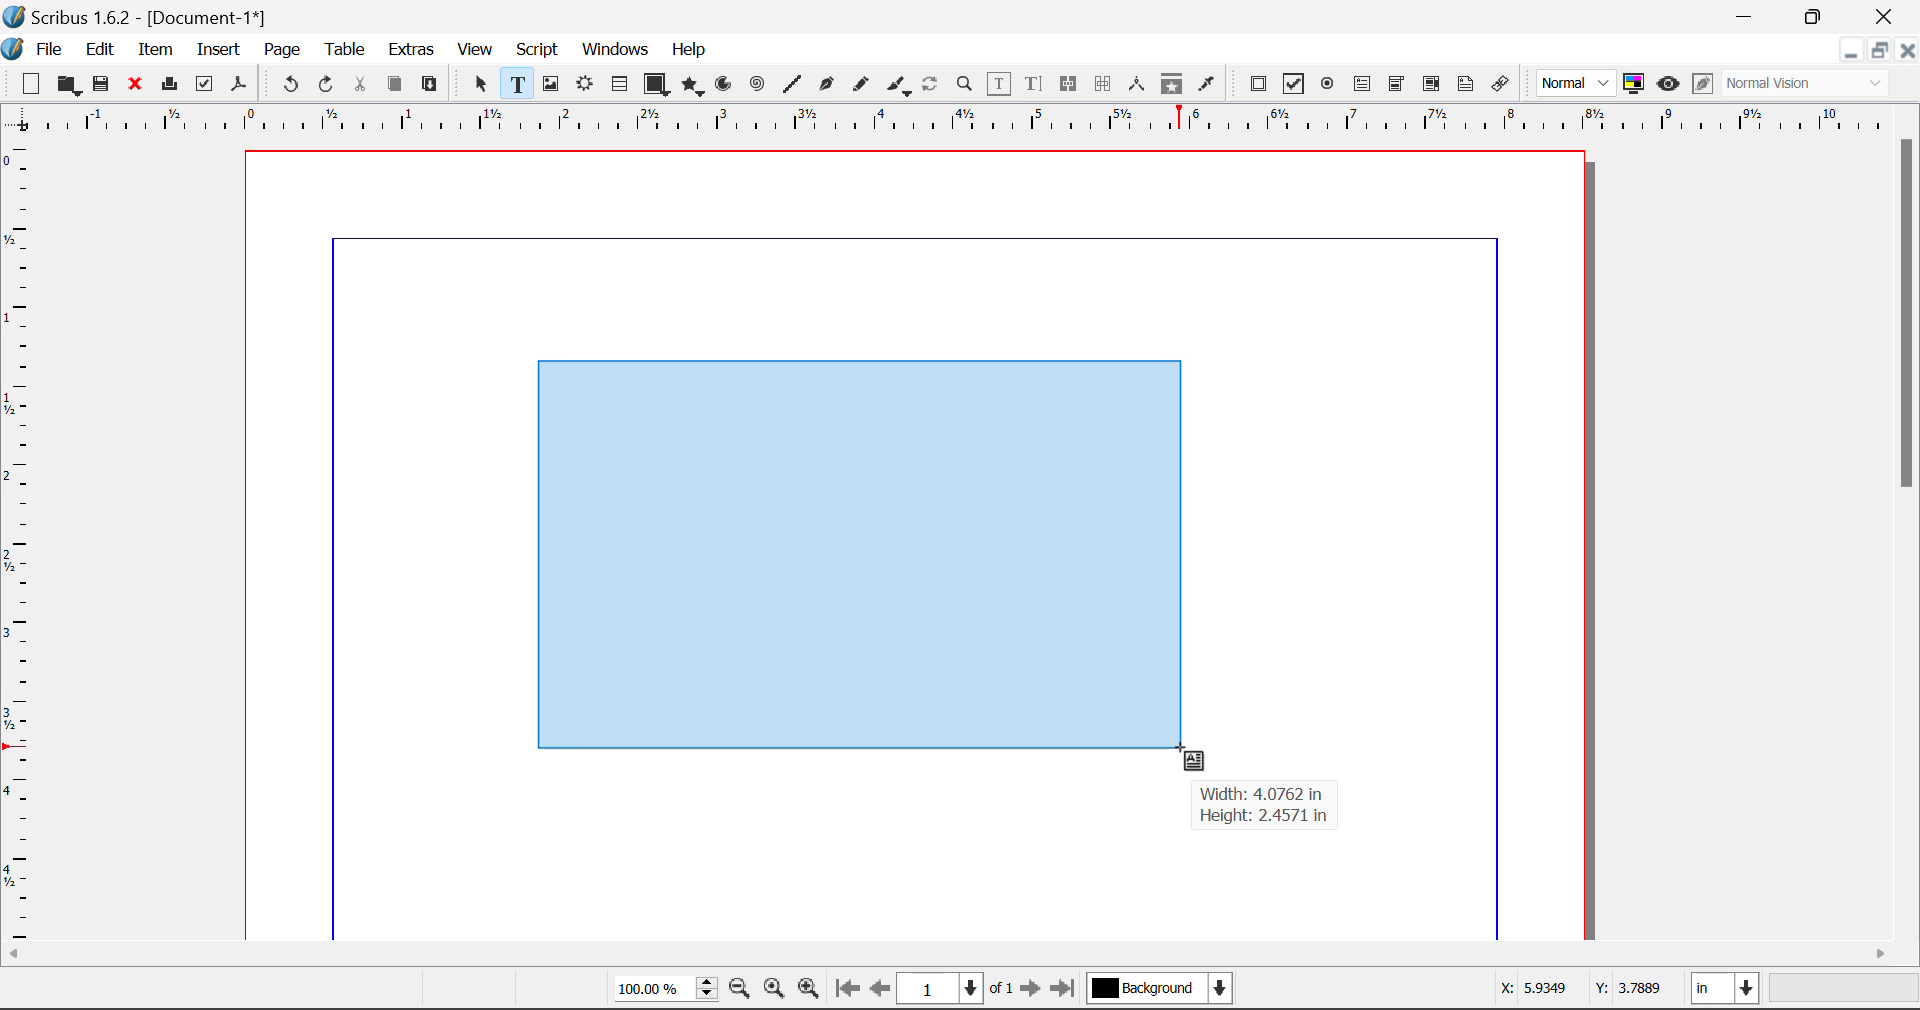 The image size is (1920, 1010). I want to click on Zoom In, so click(809, 991).